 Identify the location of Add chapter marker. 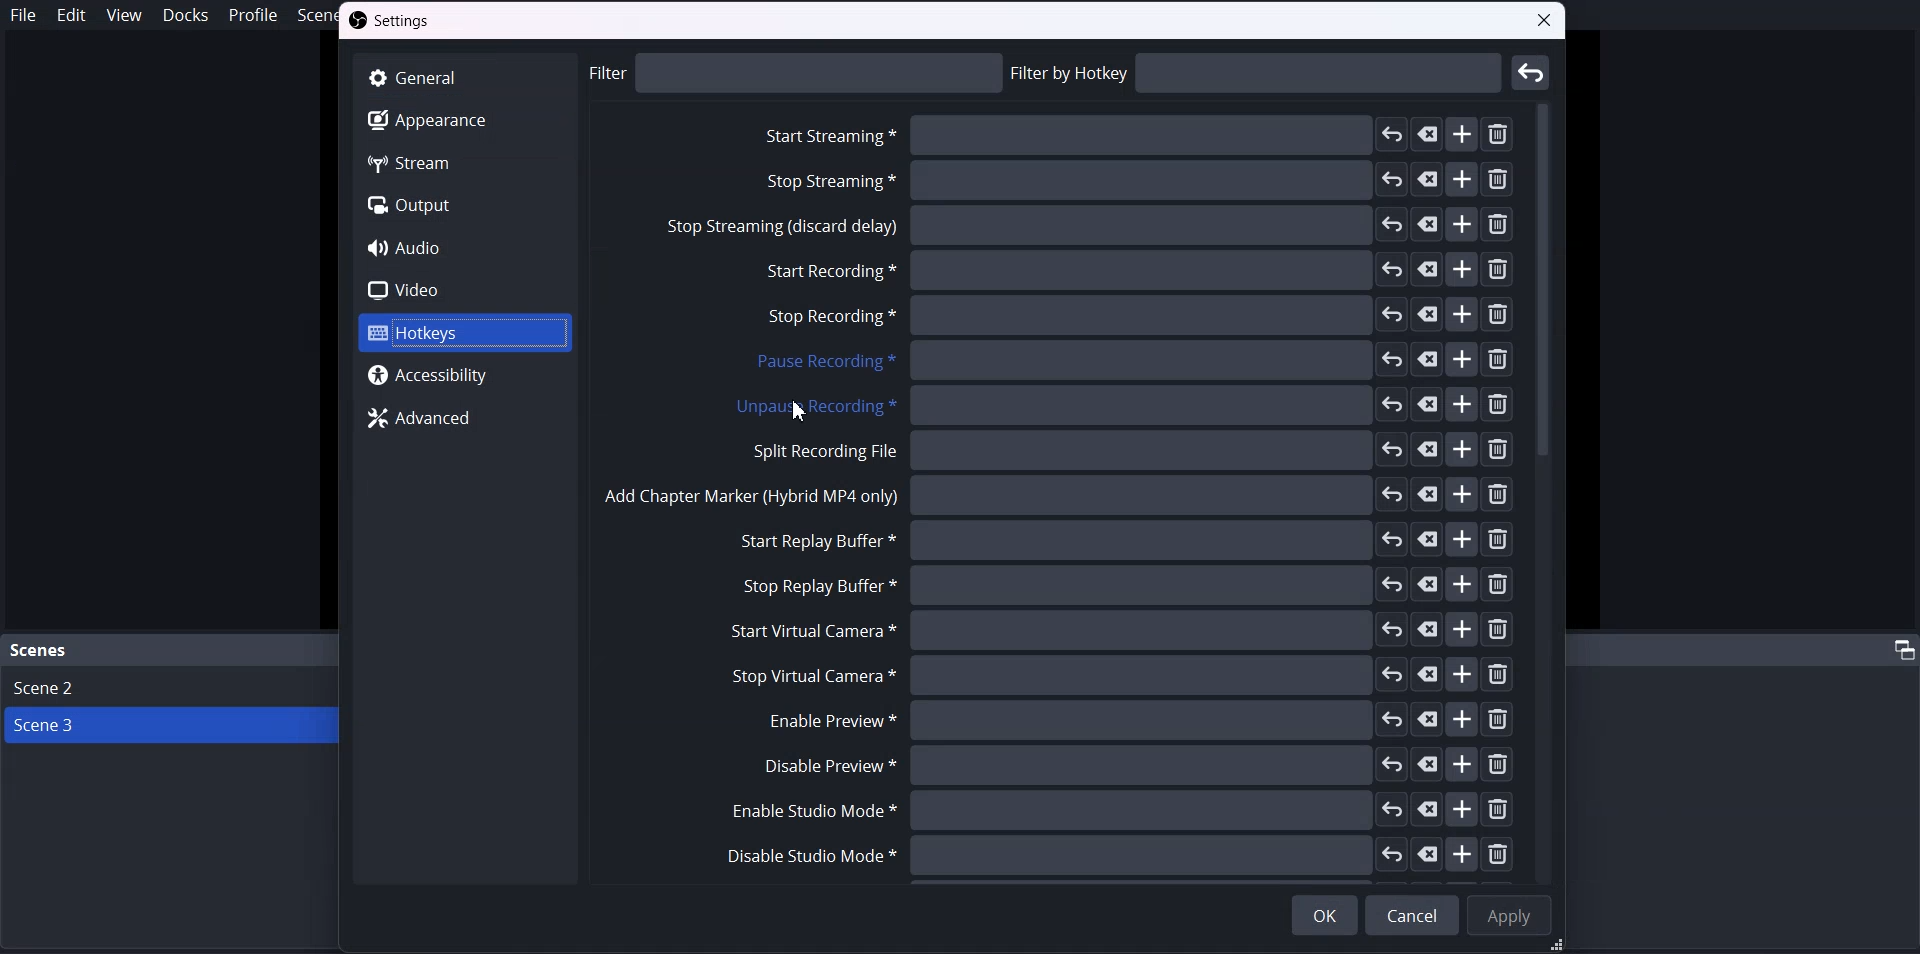
(1054, 495).